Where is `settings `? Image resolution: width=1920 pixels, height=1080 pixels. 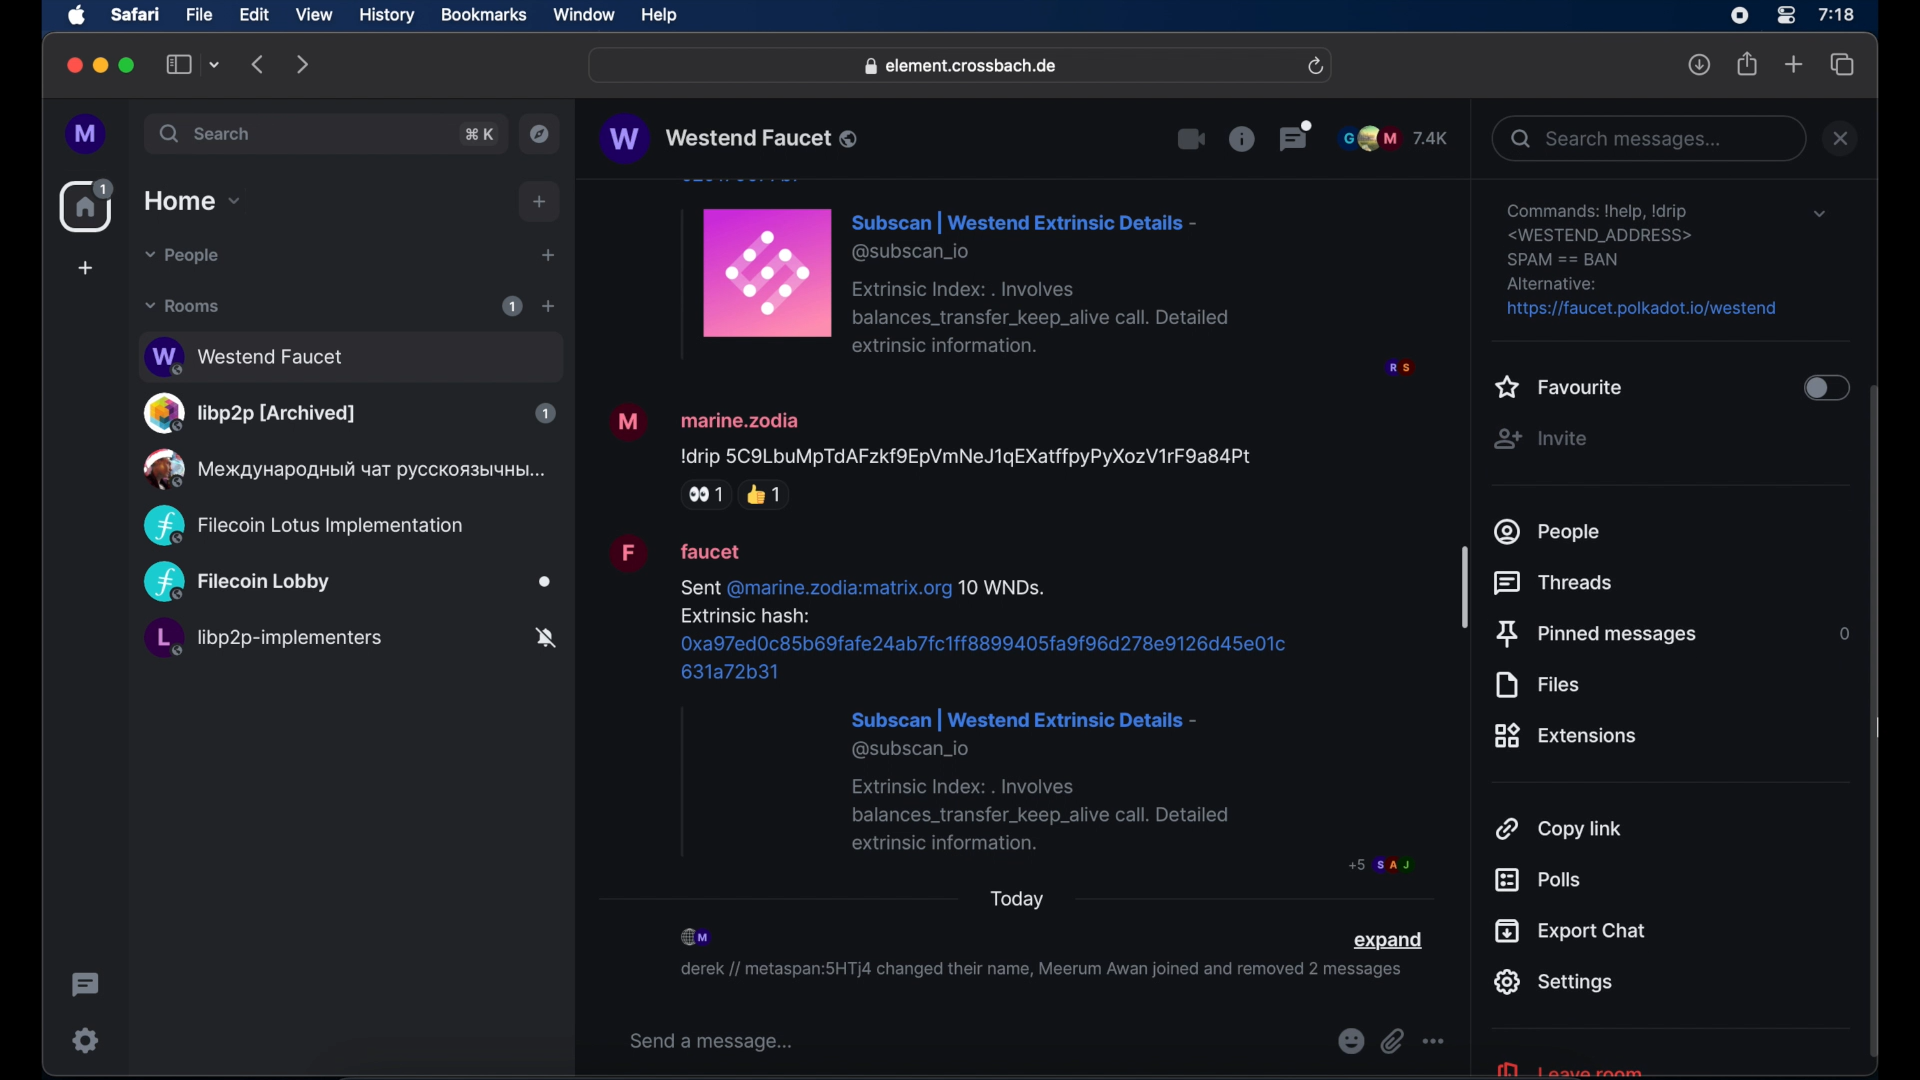
settings  is located at coordinates (1644, 261).